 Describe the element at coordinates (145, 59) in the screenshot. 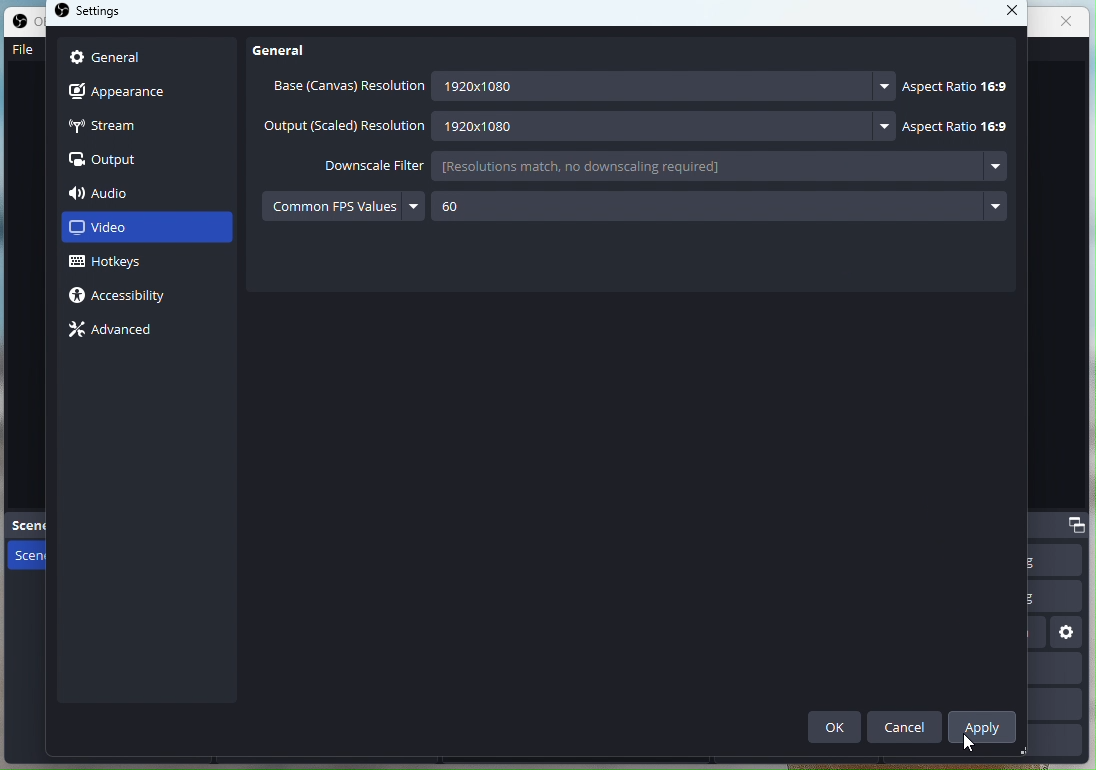

I see `General` at that location.